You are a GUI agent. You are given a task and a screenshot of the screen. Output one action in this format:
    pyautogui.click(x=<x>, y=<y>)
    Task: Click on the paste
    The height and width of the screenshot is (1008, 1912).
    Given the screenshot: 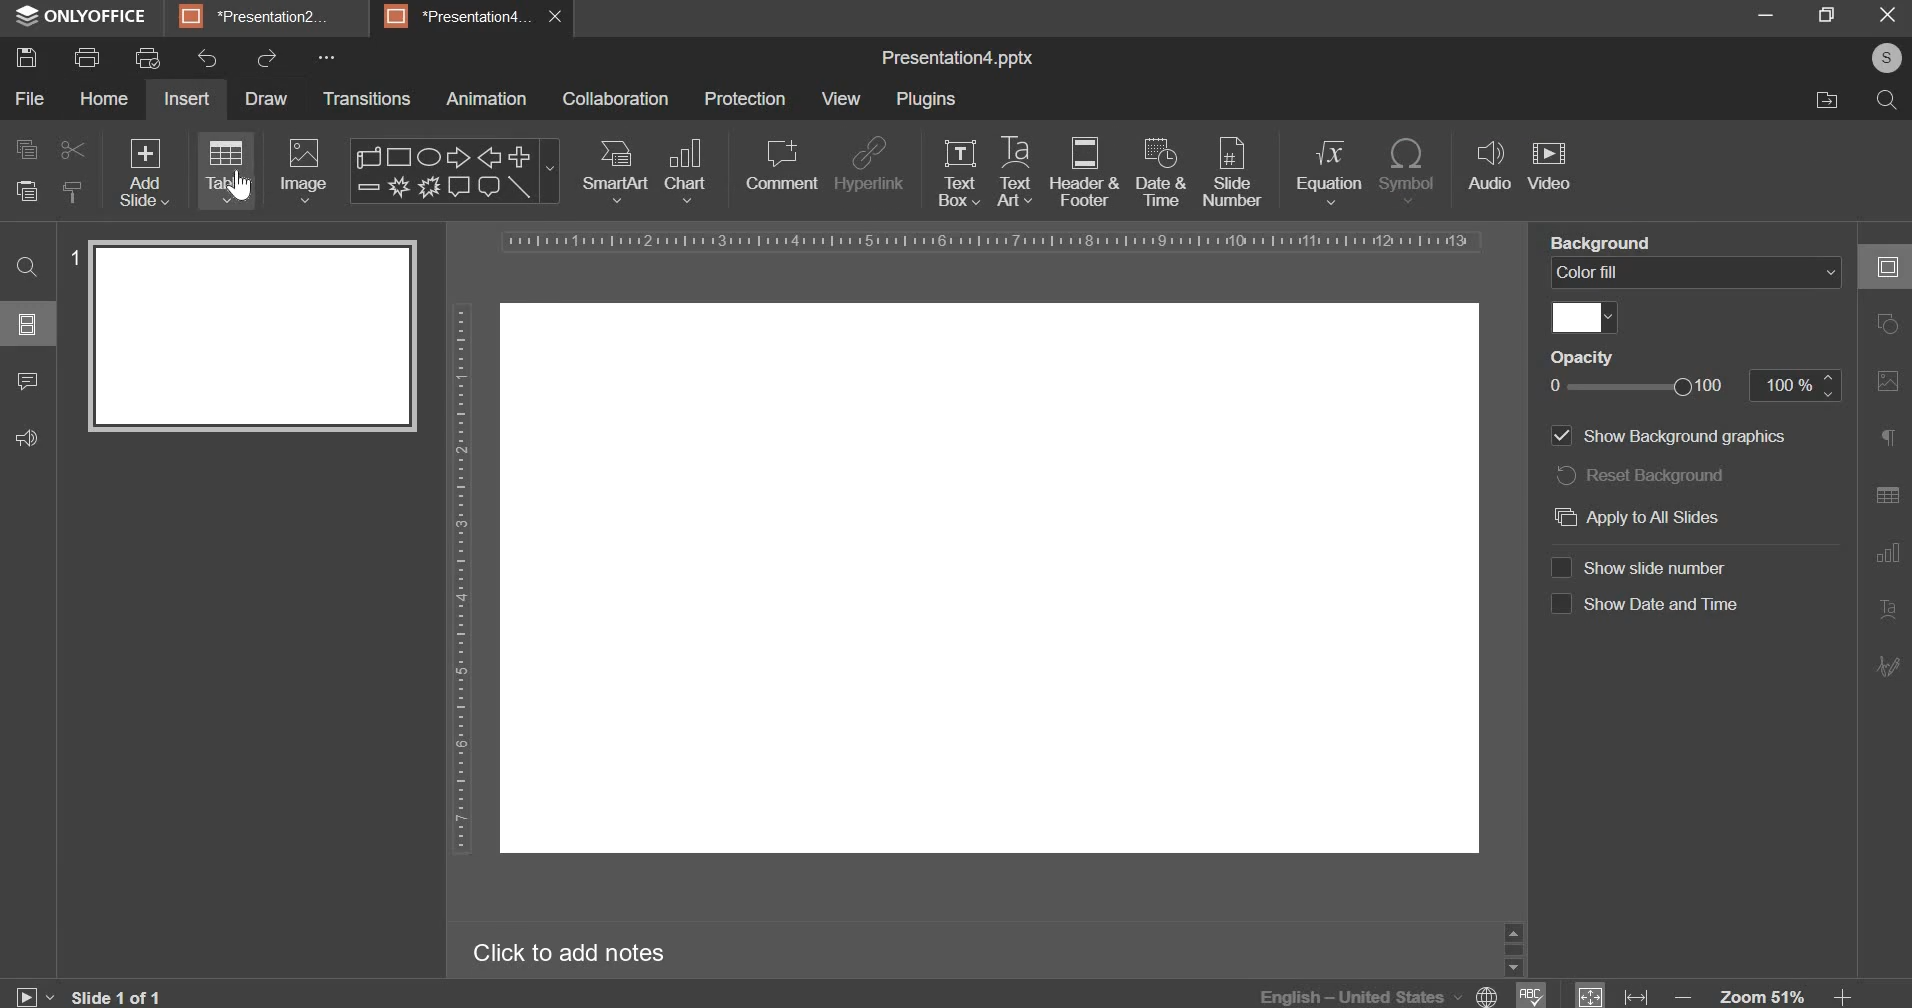 What is the action you would take?
    pyautogui.click(x=26, y=190)
    